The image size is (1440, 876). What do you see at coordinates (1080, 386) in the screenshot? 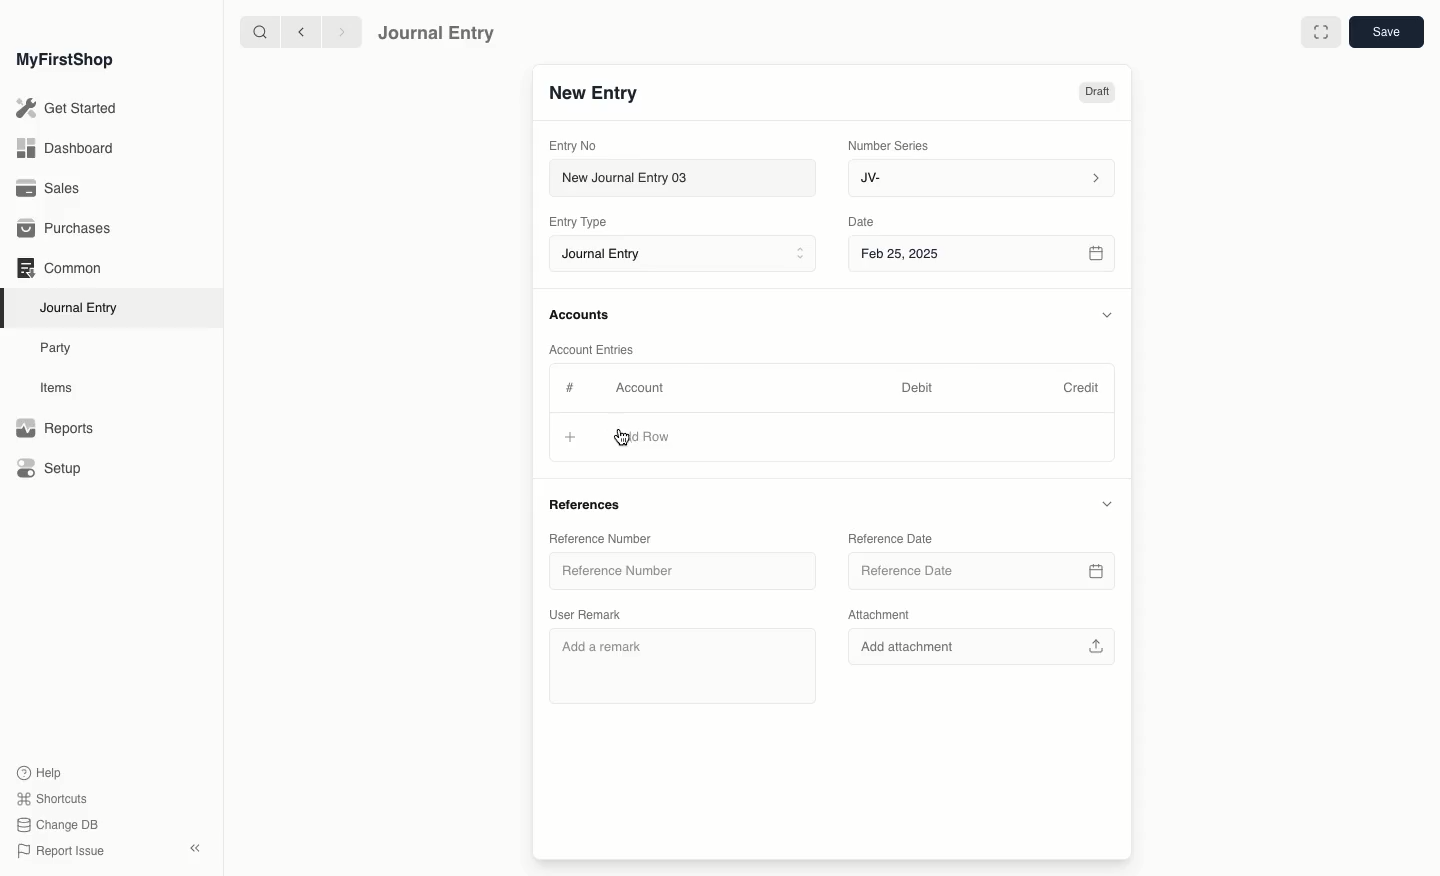
I see `Credit` at bounding box center [1080, 386].